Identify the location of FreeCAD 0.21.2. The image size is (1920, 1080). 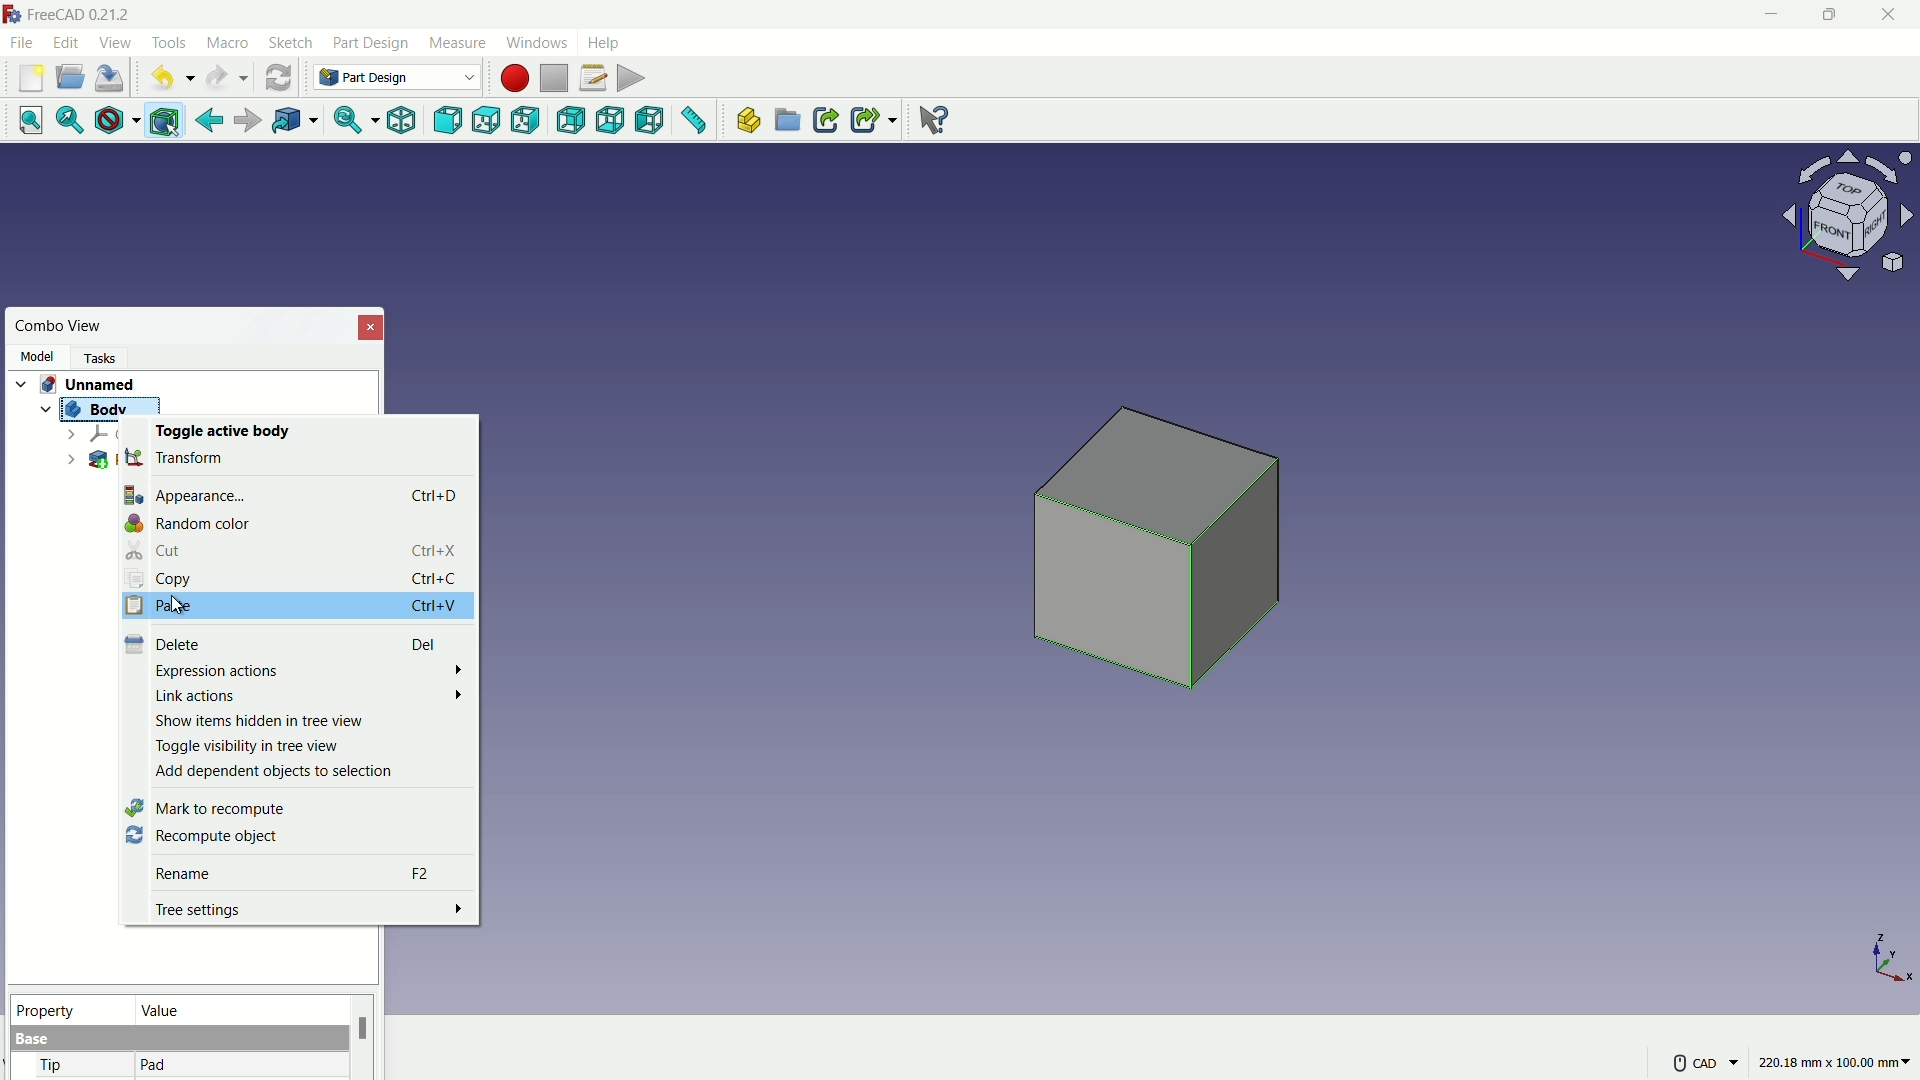
(70, 13).